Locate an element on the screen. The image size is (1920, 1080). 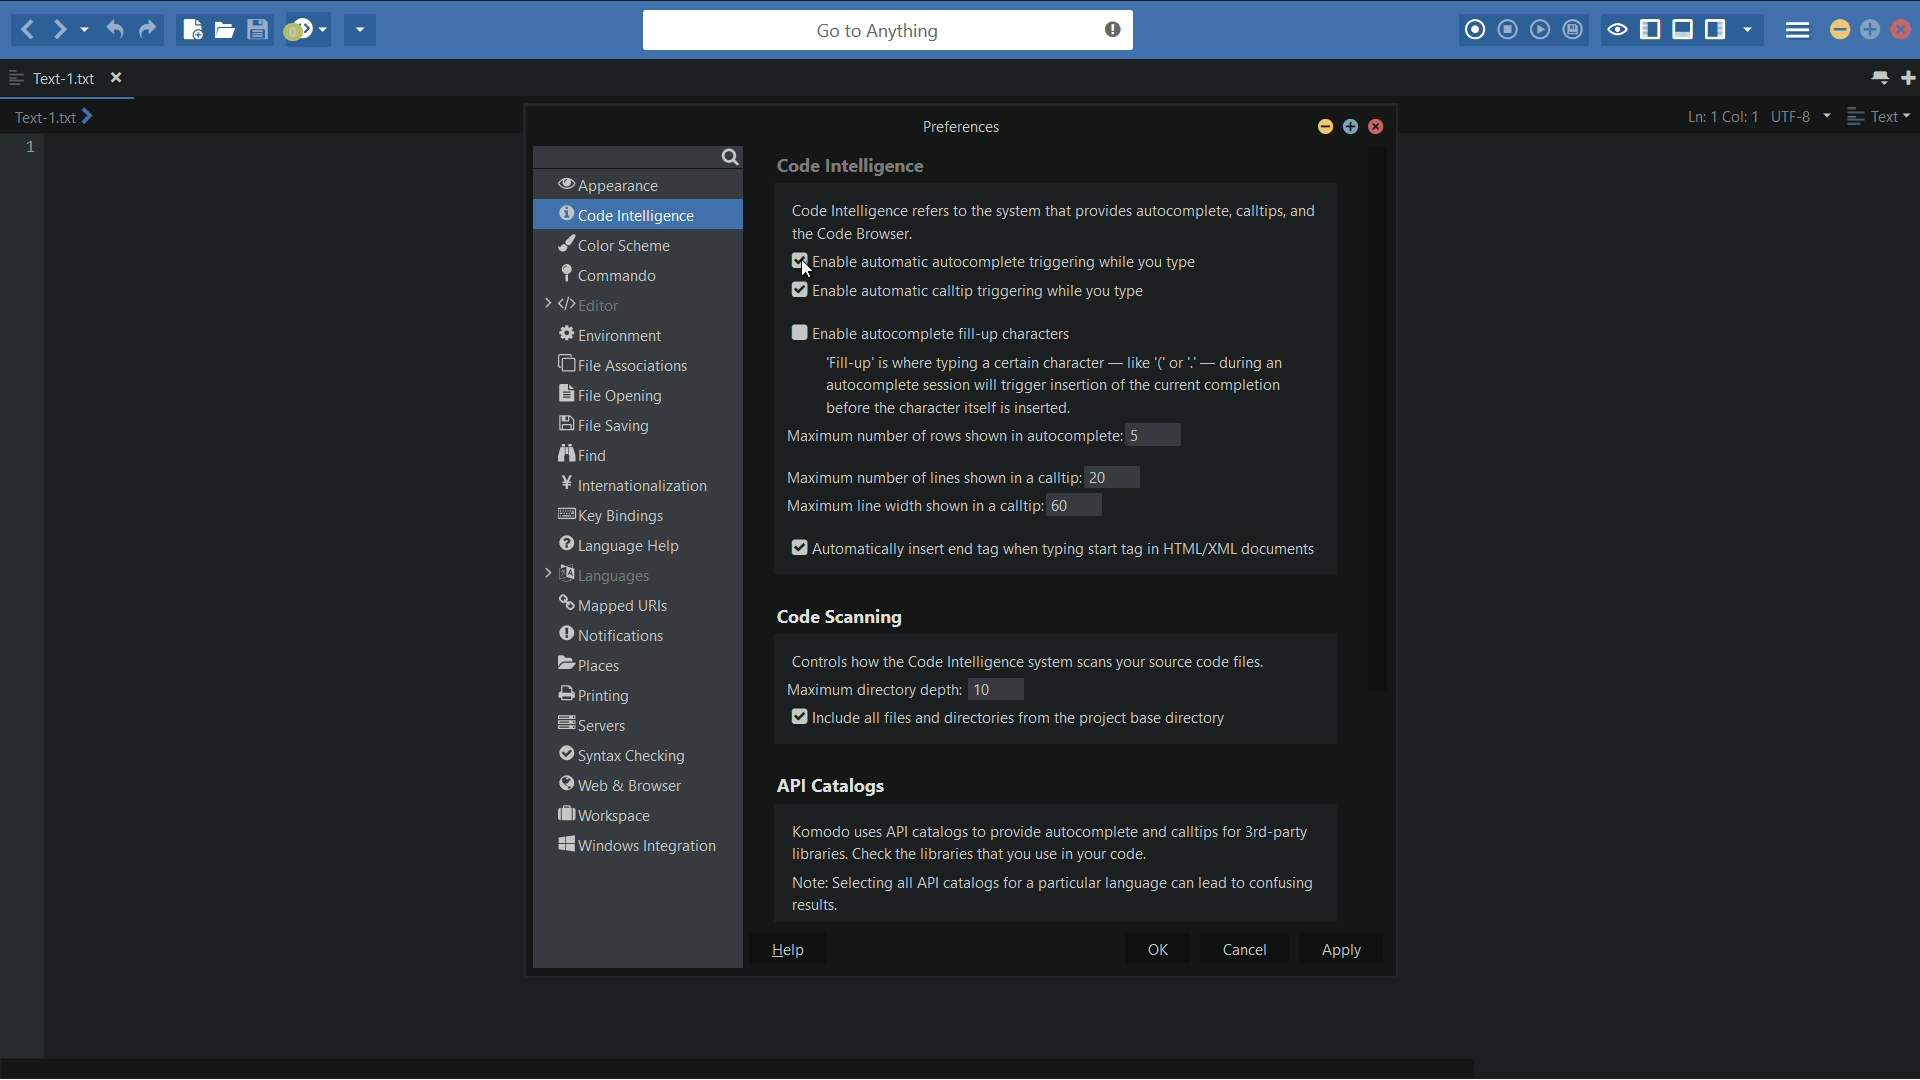
save macro to toolbox is located at coordinates (1571, 29).